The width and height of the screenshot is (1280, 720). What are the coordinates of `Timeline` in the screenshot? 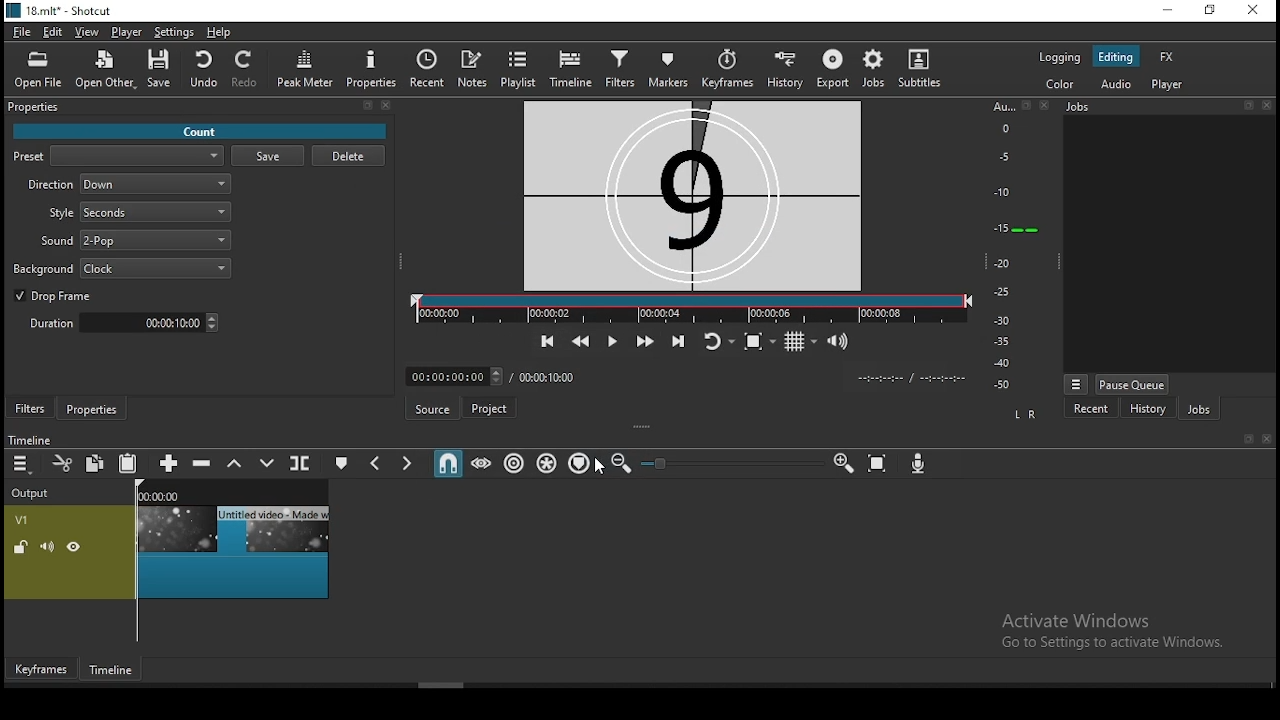 It's located at (109, 669).